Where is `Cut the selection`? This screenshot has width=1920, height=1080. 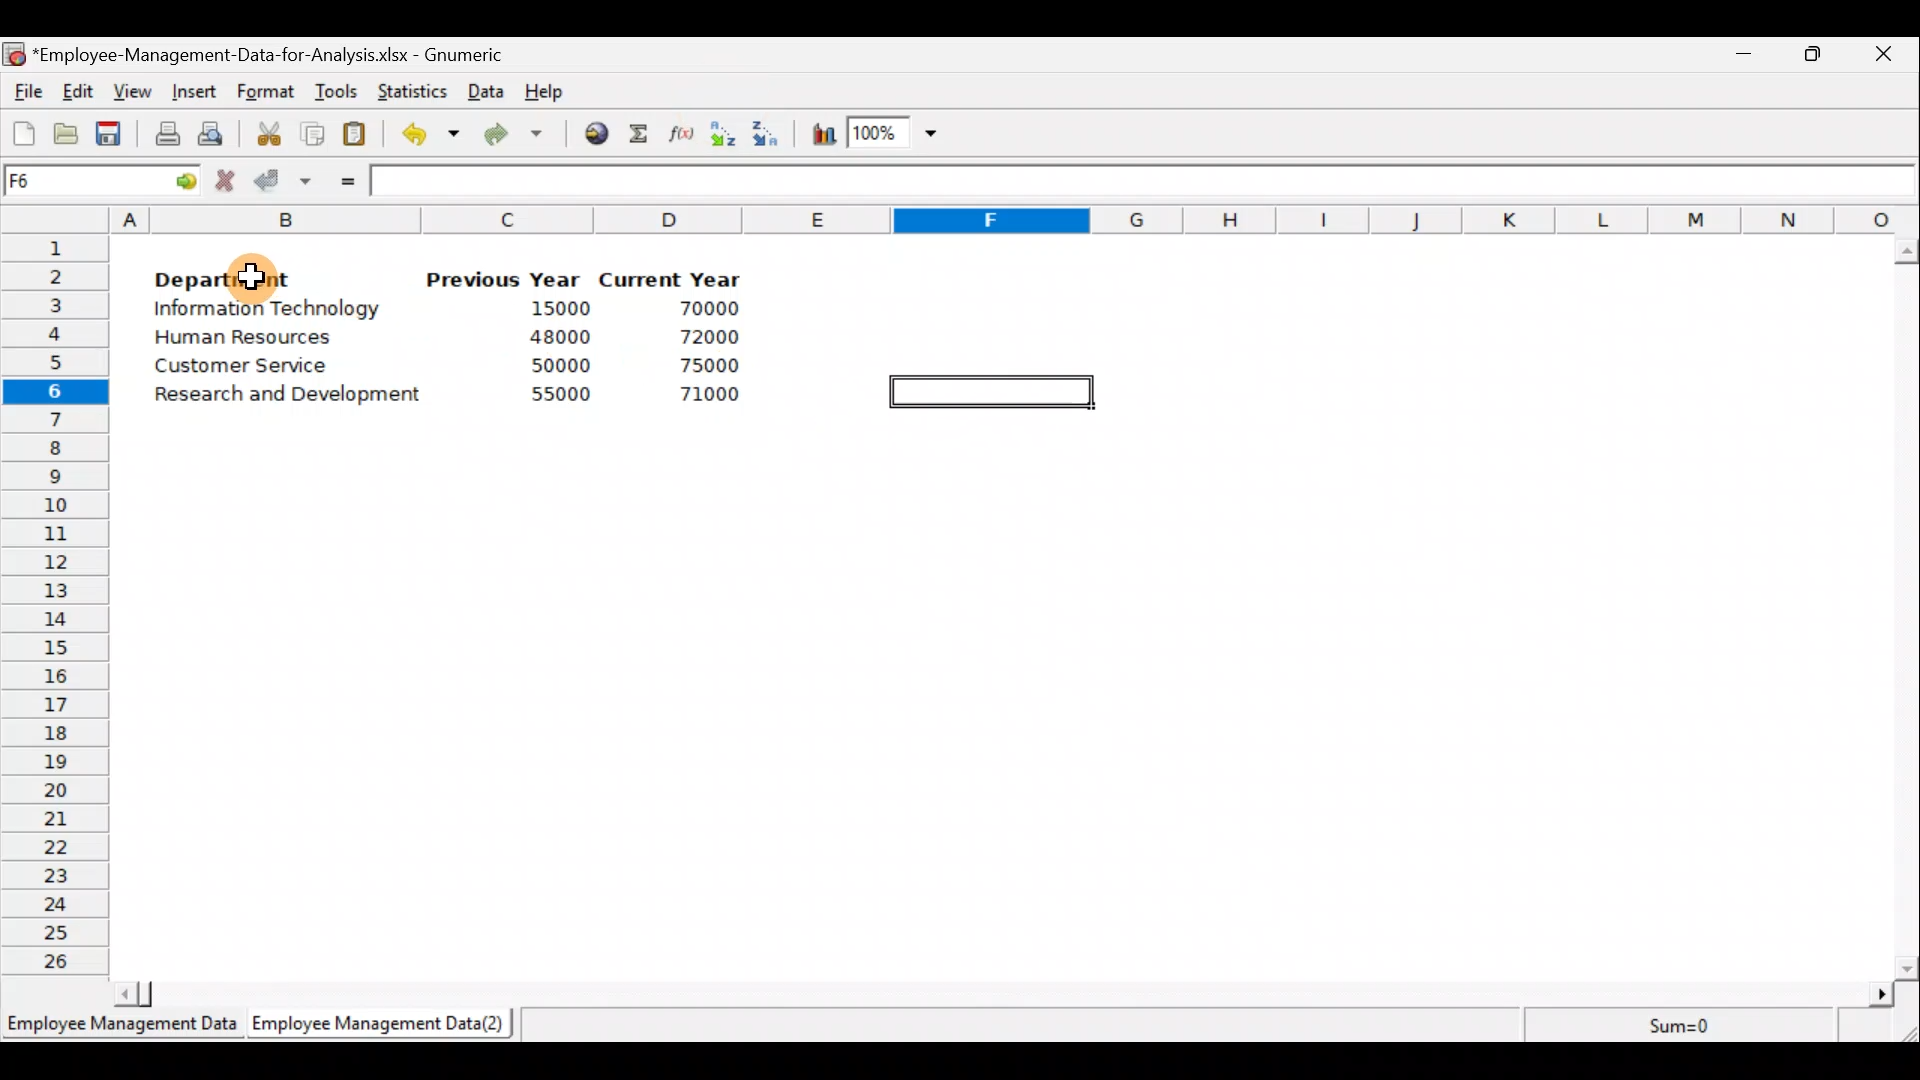 Cut the selection is located at coordinates (263, 131).